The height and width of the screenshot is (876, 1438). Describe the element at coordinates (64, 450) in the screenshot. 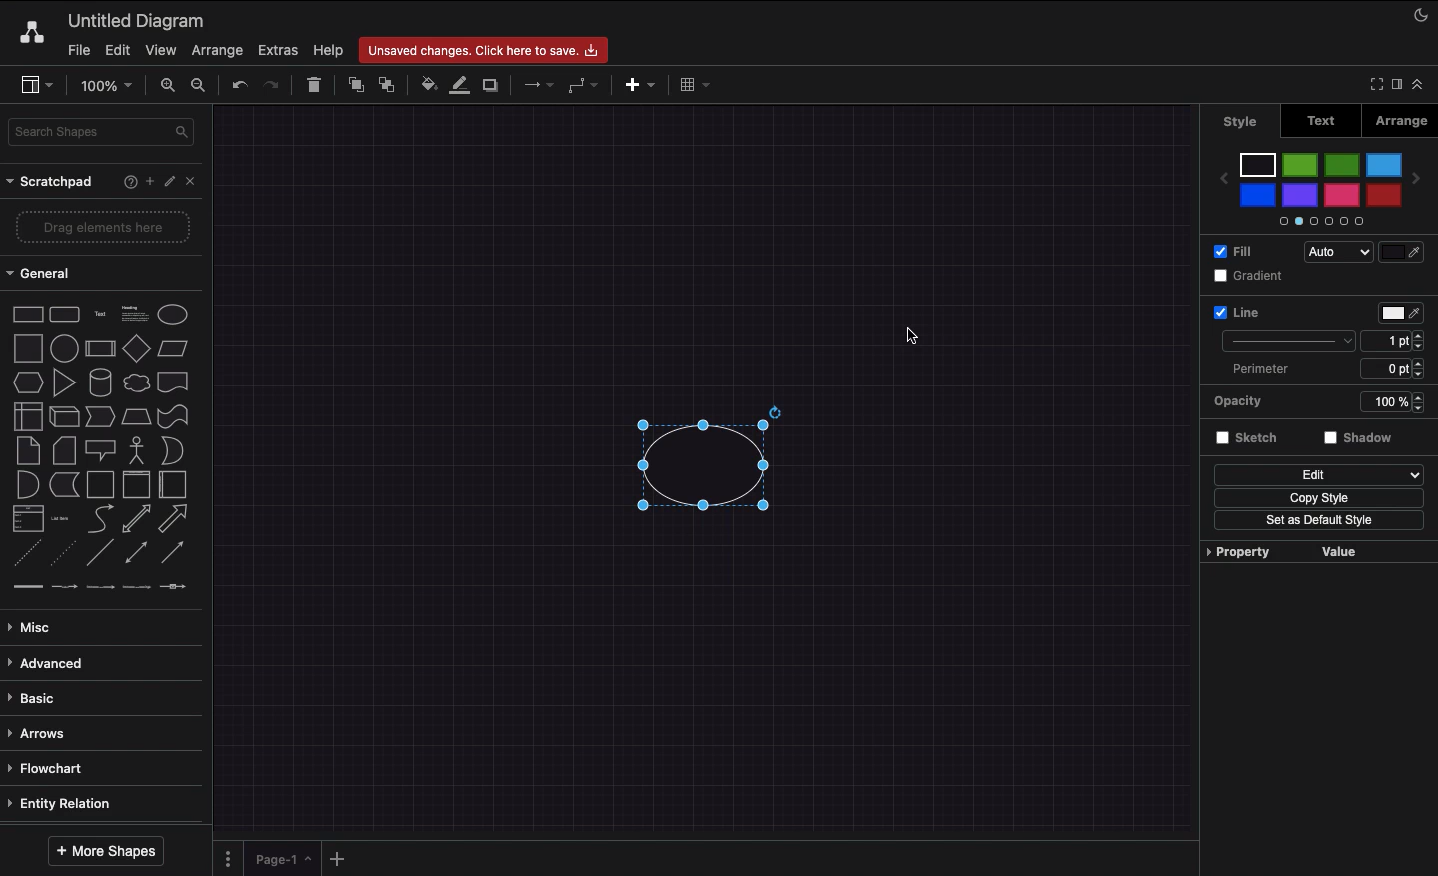

I see `Card` at that location.